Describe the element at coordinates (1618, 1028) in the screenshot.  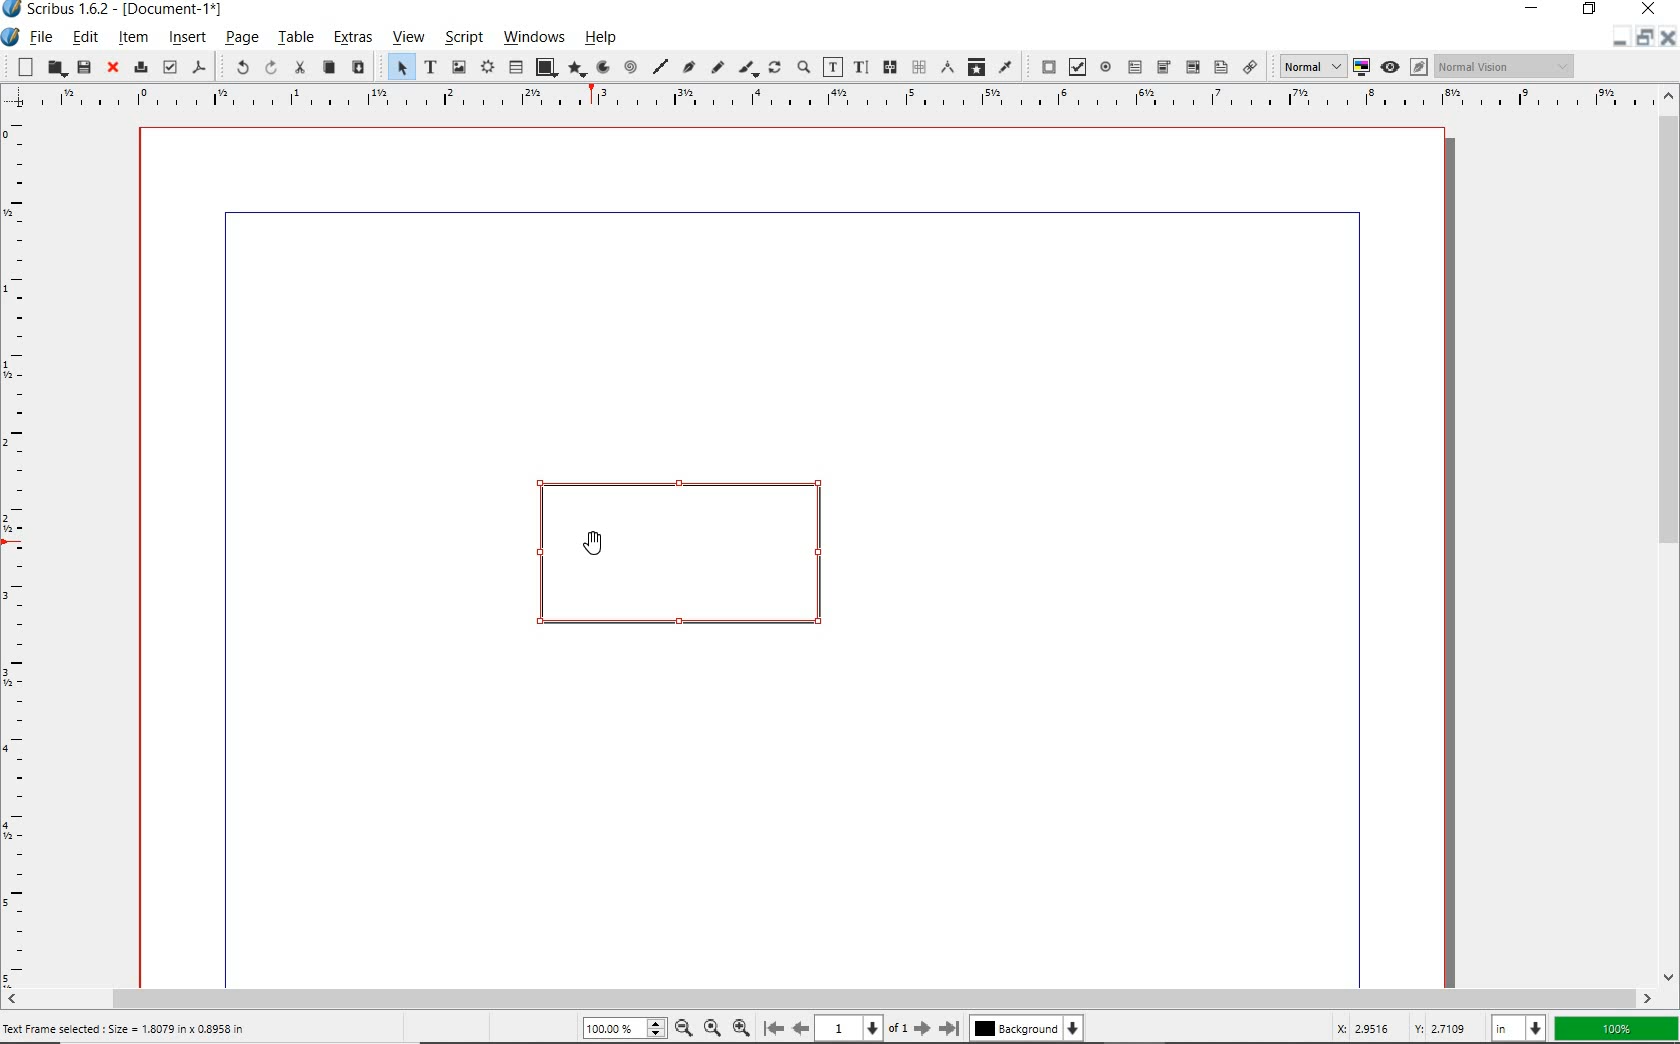
I see `zoom factor` at that location.